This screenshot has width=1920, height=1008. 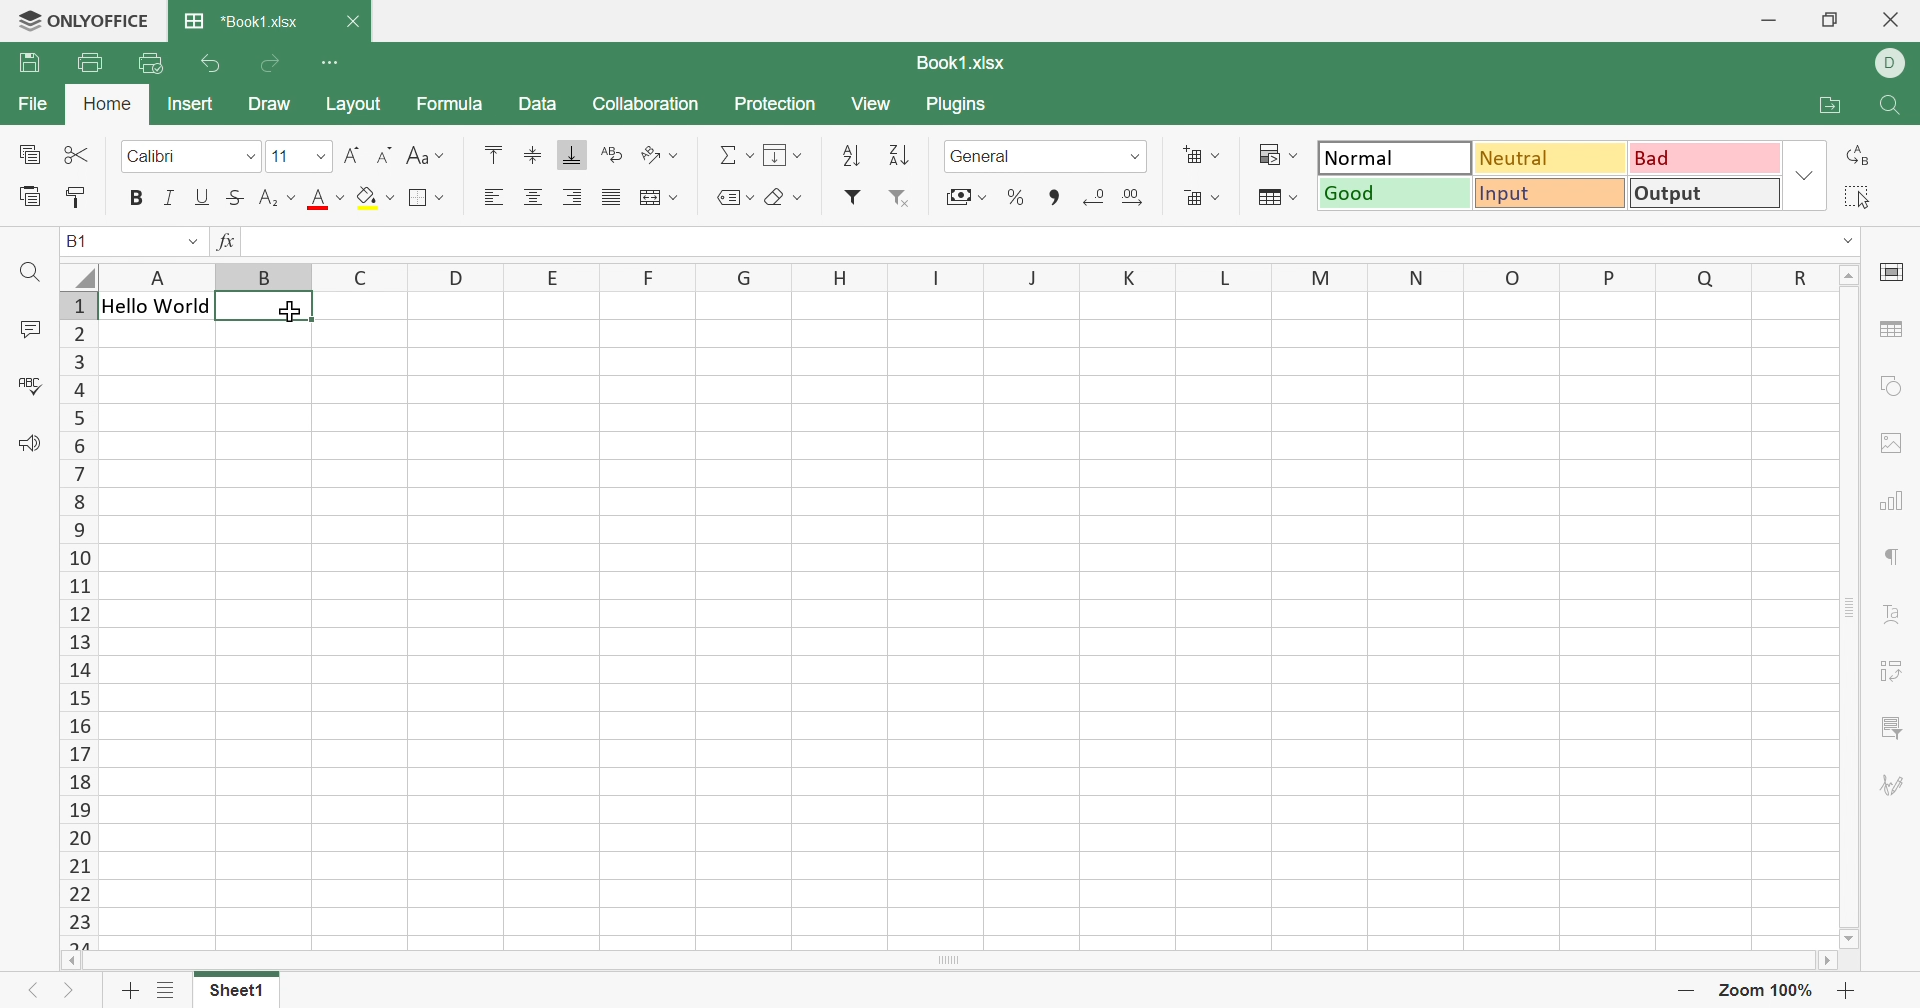 What do you see at coordinates (30, 102) in the screenshot?
I see `File` at bounding box center [30, 102].